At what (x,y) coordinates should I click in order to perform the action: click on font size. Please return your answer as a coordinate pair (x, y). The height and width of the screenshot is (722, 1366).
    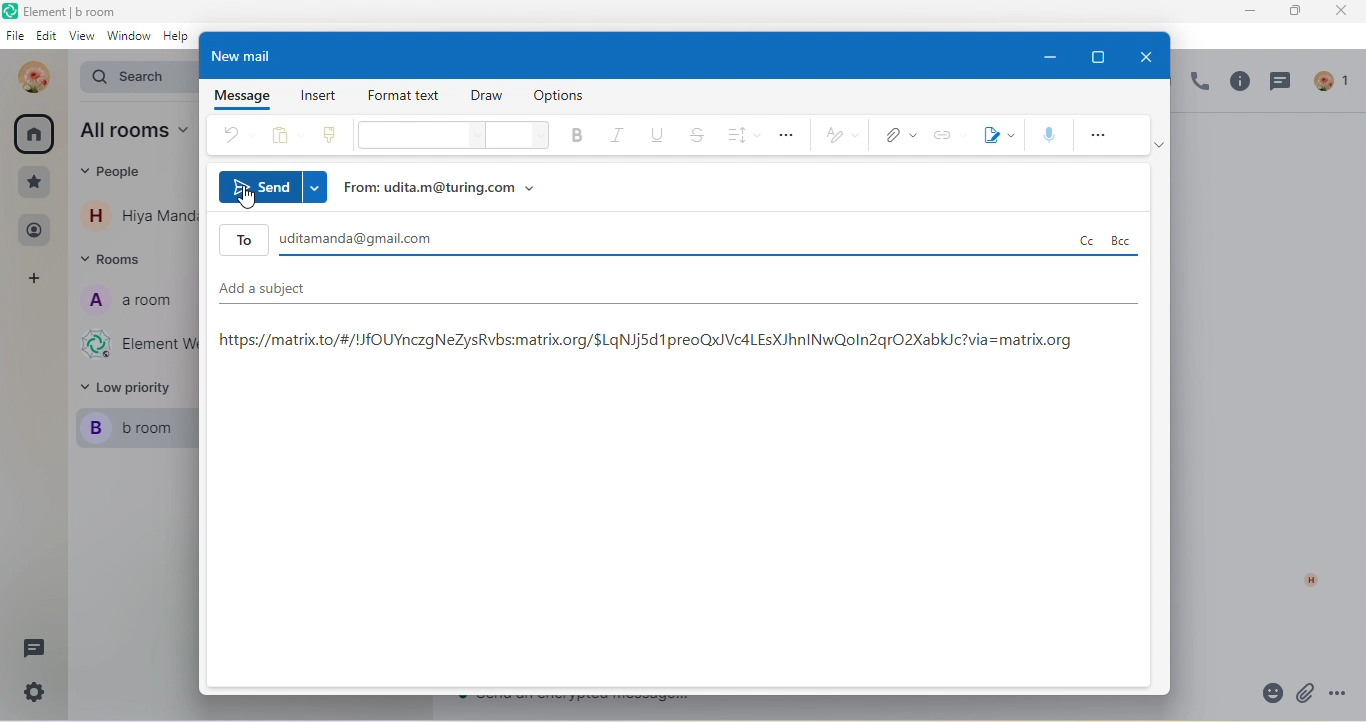
    Looking at the image, I should click on (515, 137).